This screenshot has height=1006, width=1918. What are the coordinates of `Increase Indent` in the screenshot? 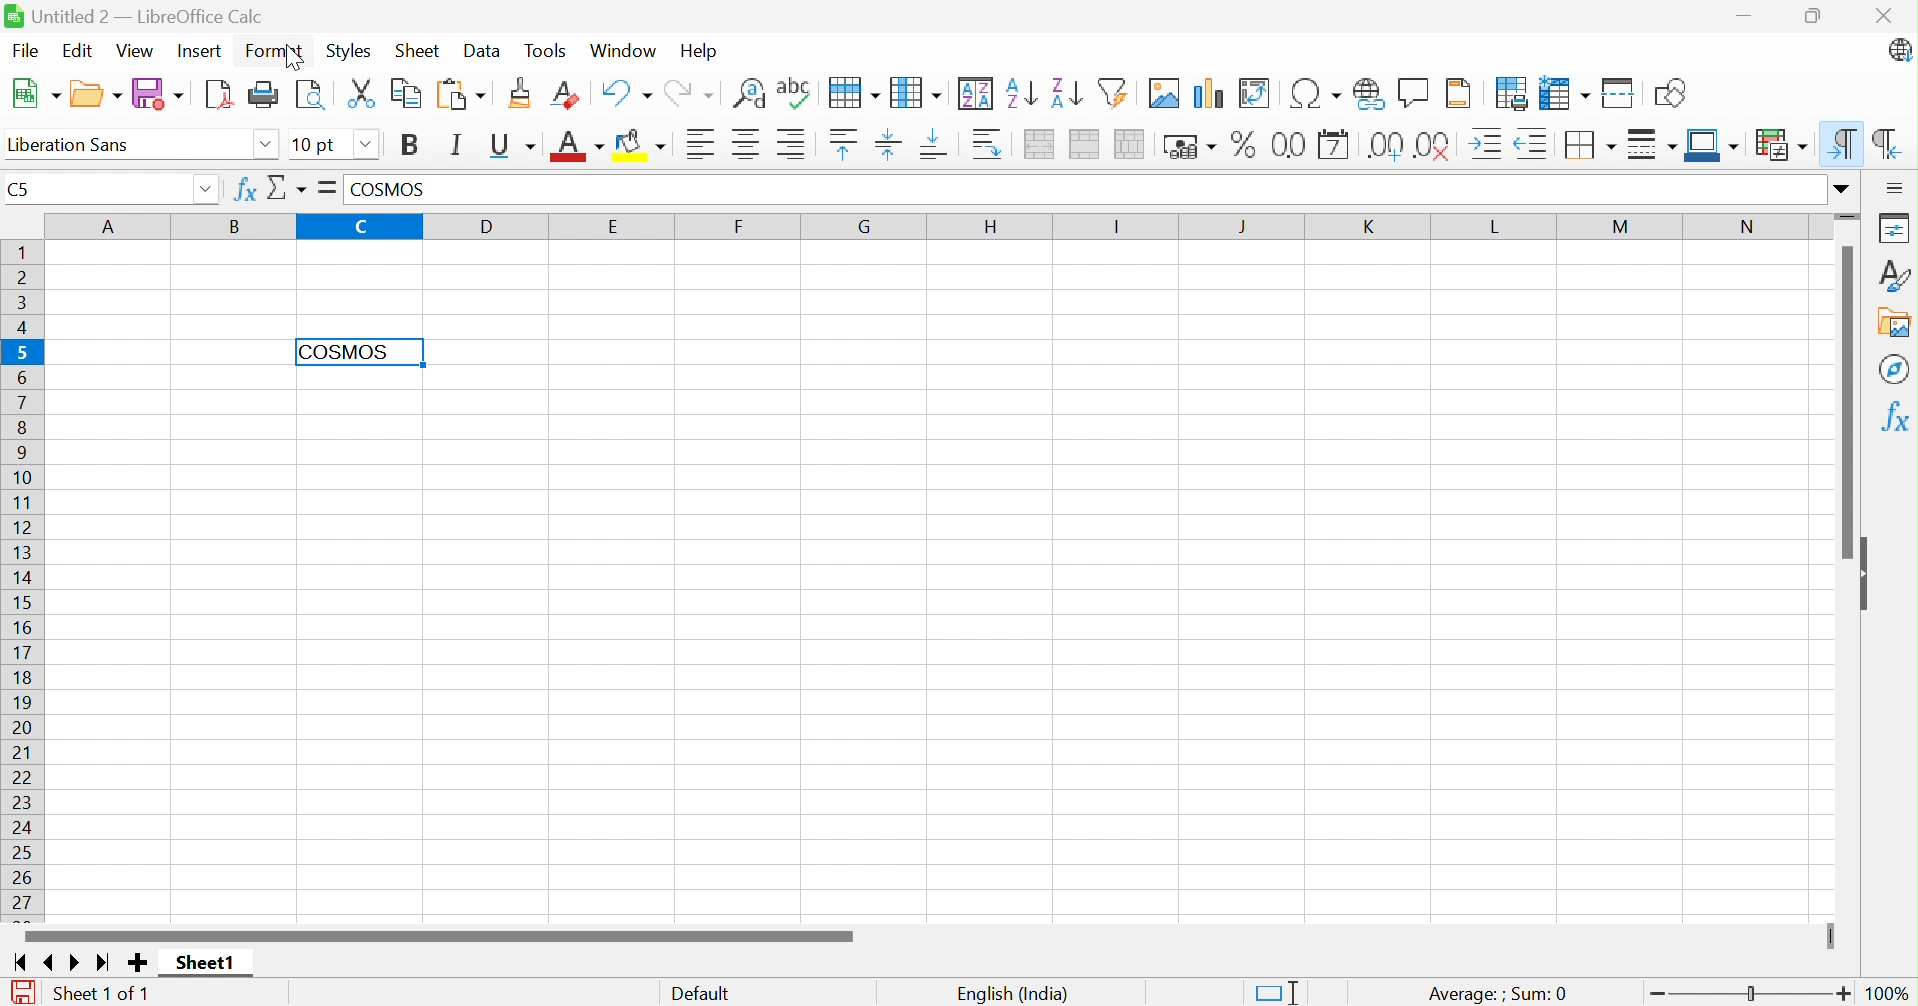 It's located at (1490, 144).